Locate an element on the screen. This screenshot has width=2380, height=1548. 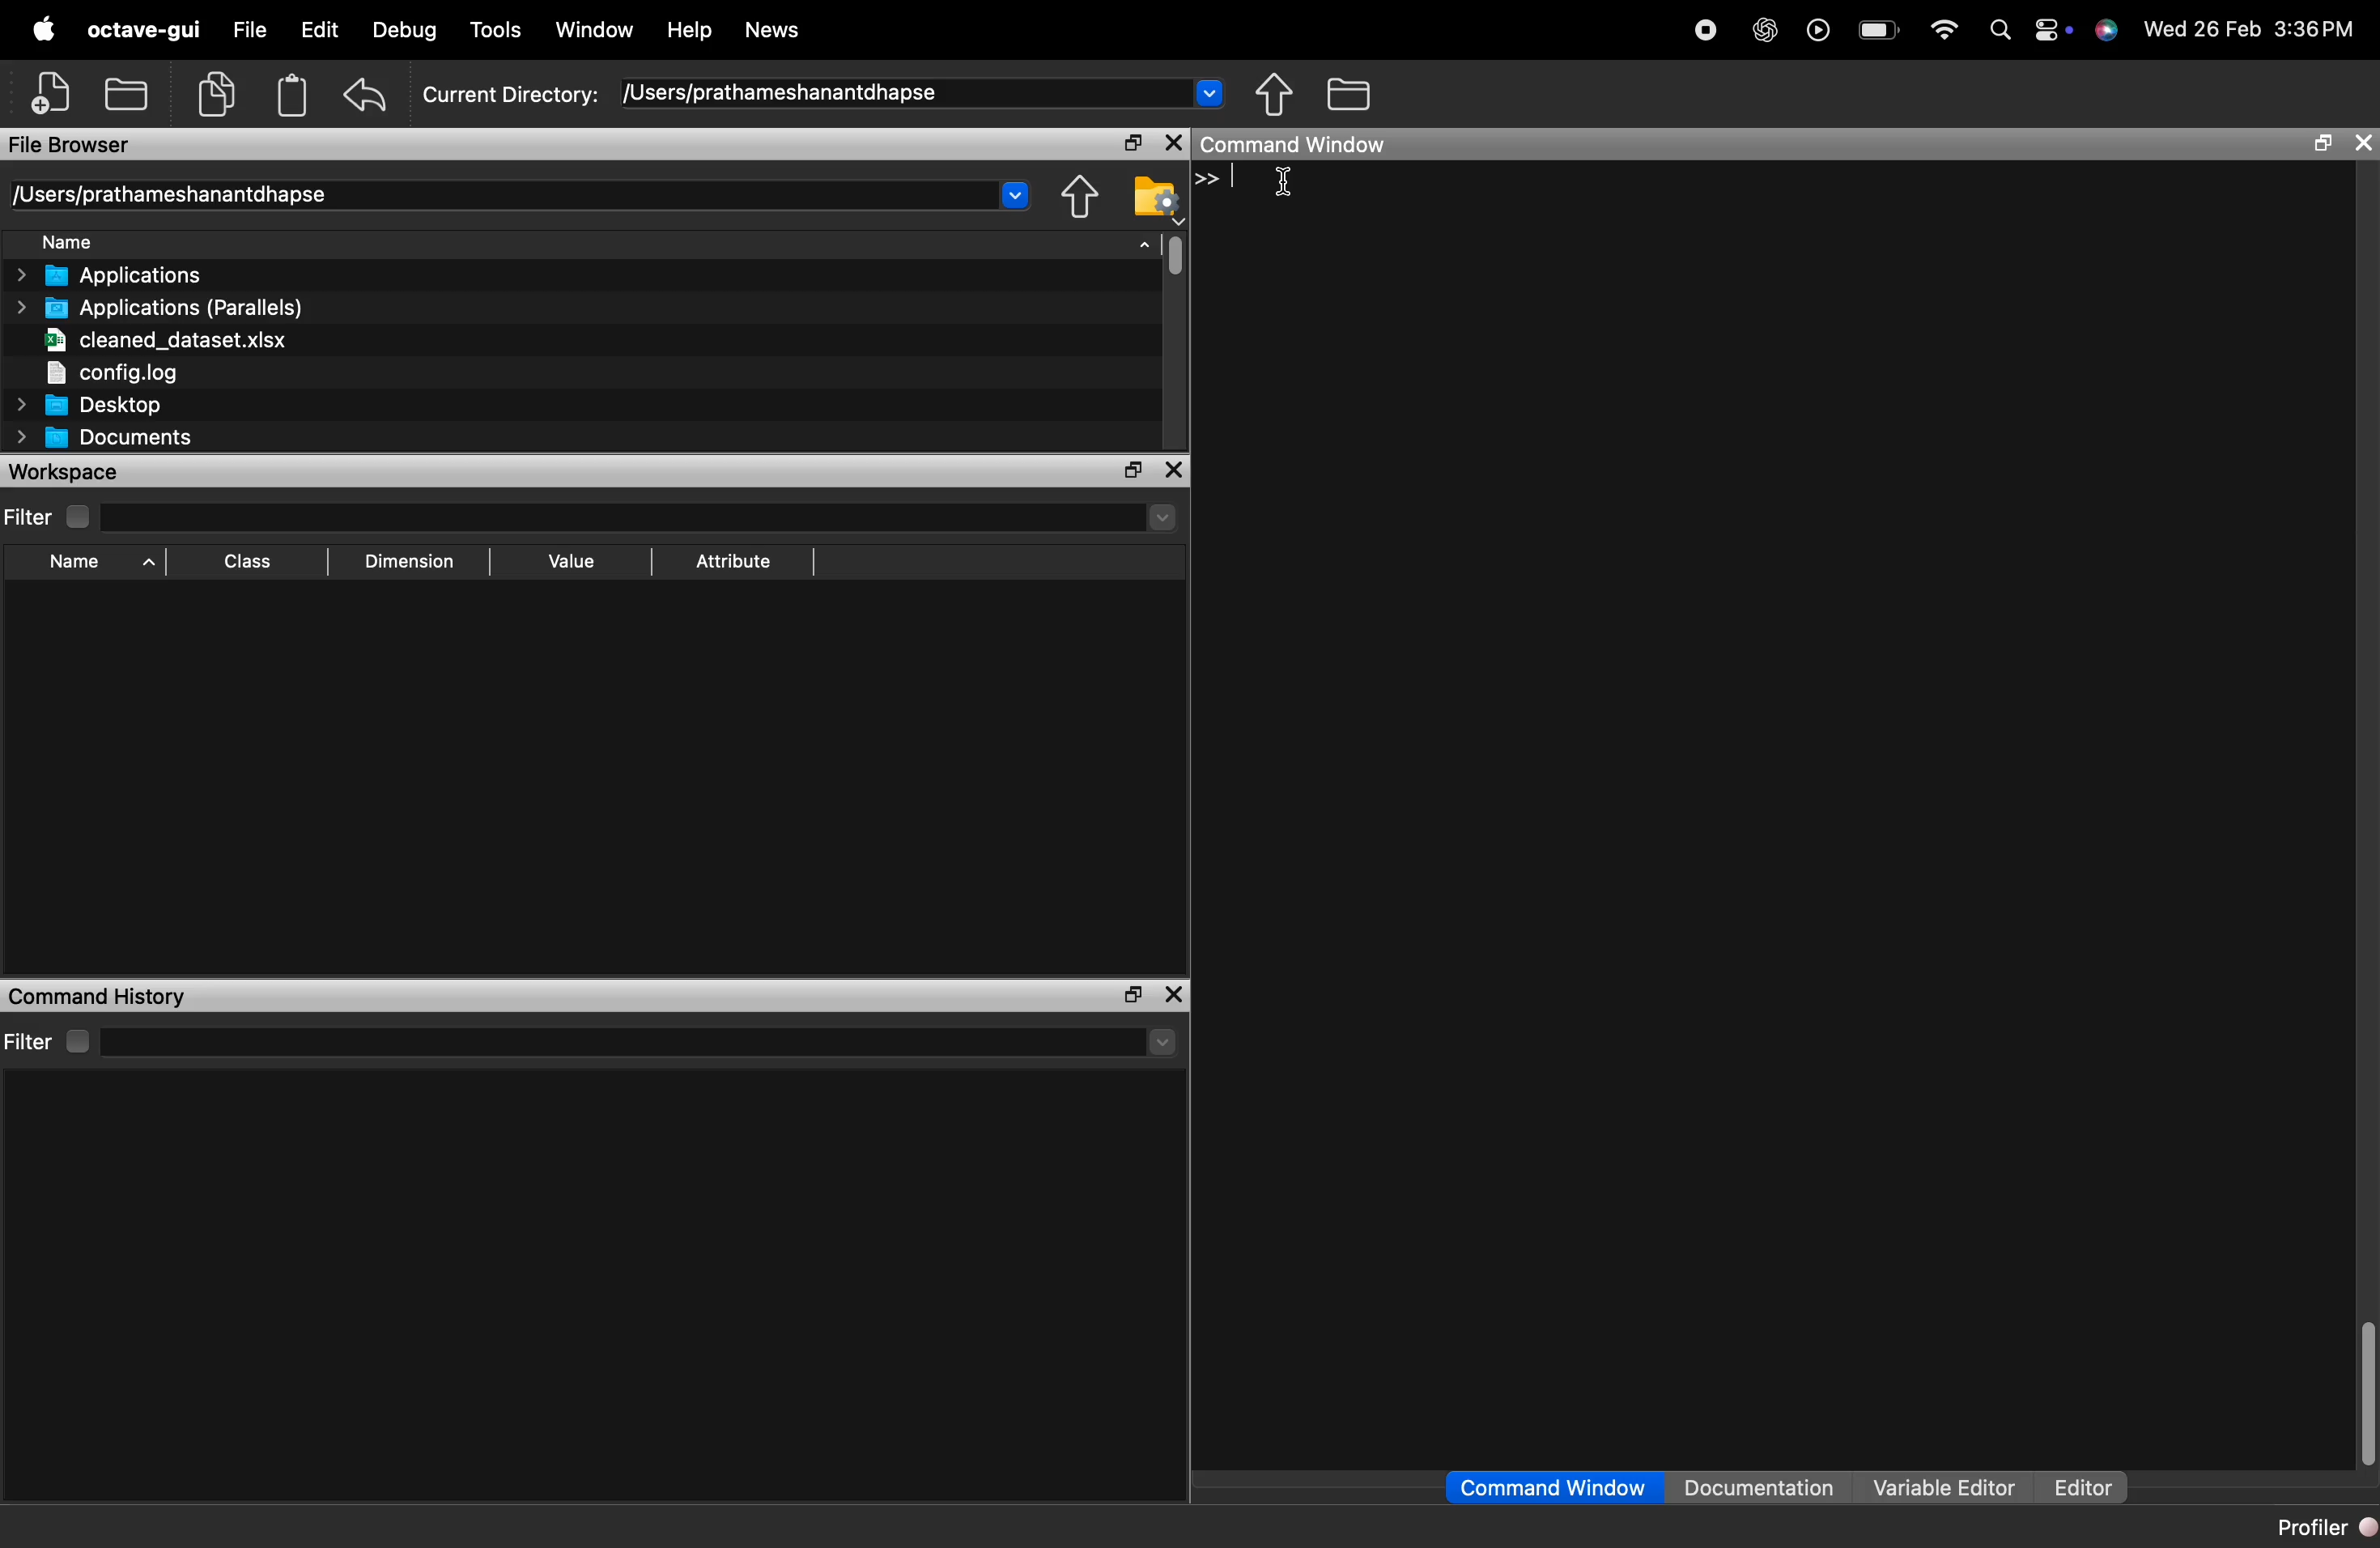
search is located at coordinates (2004, 31).